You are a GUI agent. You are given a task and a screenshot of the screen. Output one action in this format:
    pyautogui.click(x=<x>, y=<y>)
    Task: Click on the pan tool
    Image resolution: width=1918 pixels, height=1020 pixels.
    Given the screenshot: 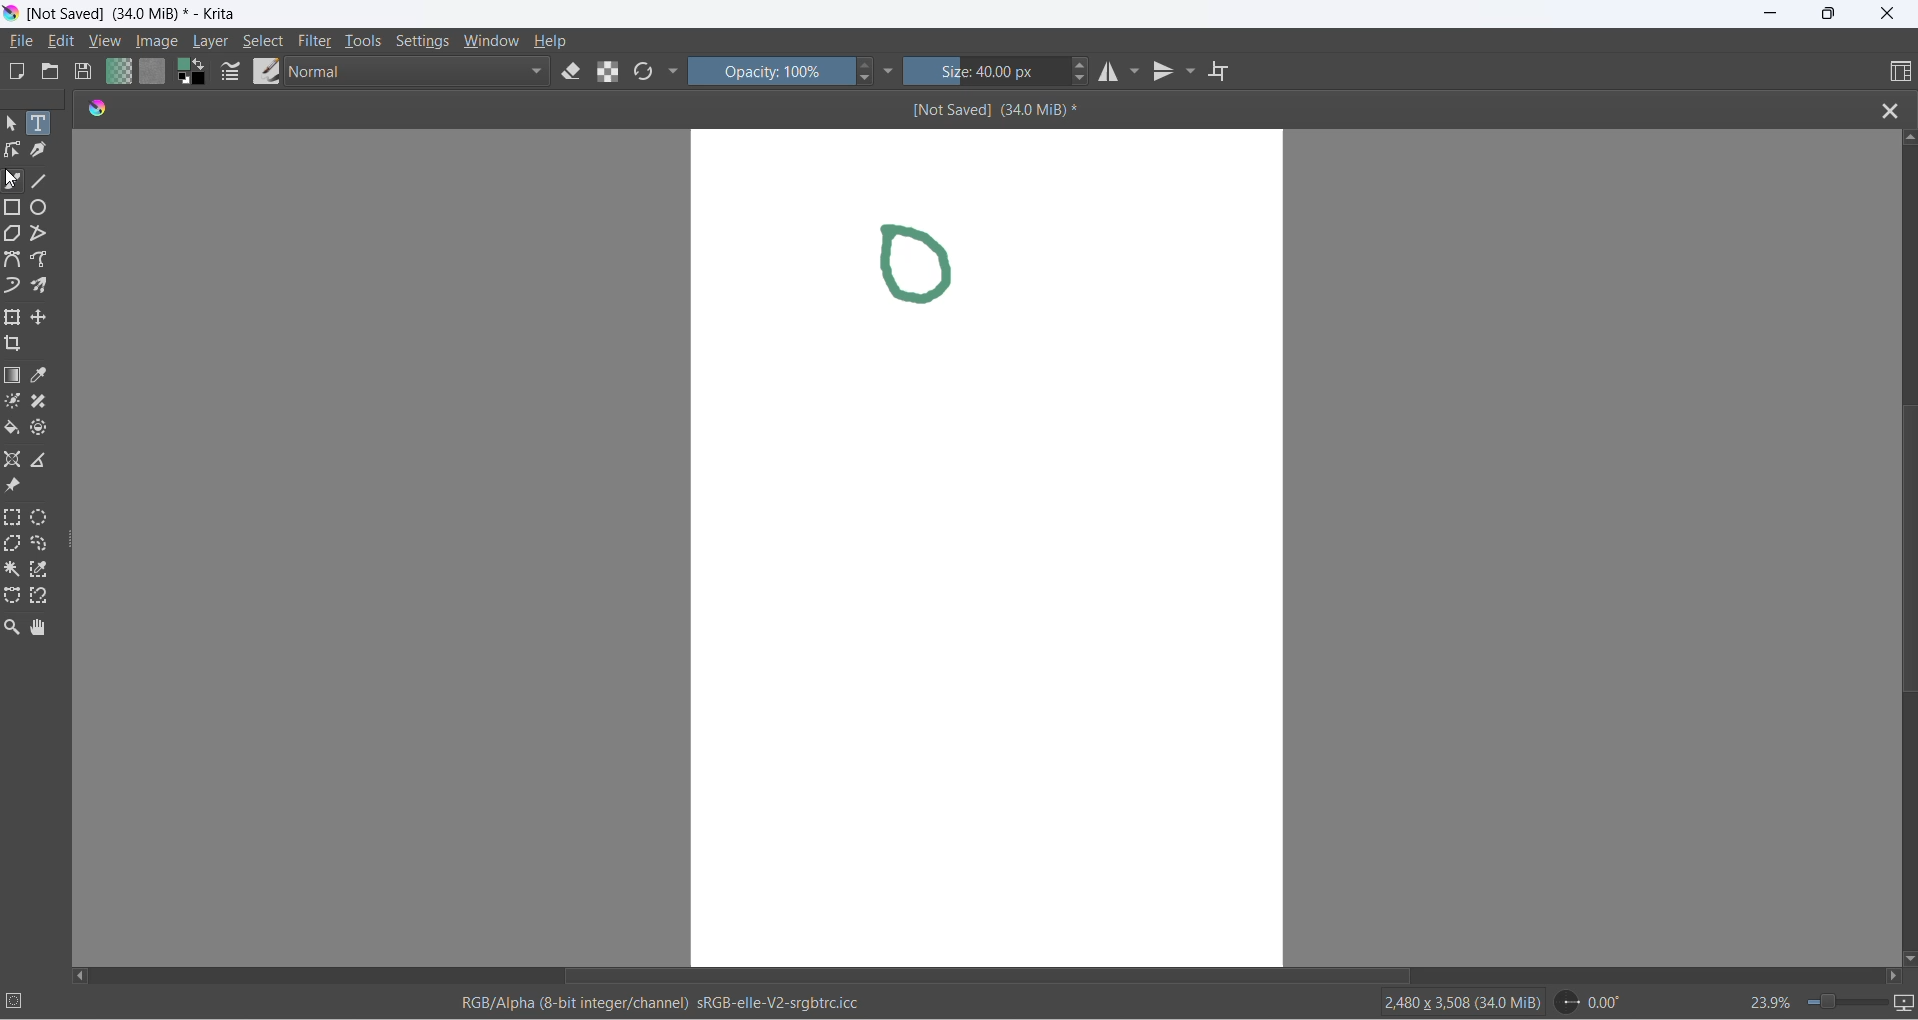 What is the action you would take?
    pyautogui.click(x=41, y=624)
    